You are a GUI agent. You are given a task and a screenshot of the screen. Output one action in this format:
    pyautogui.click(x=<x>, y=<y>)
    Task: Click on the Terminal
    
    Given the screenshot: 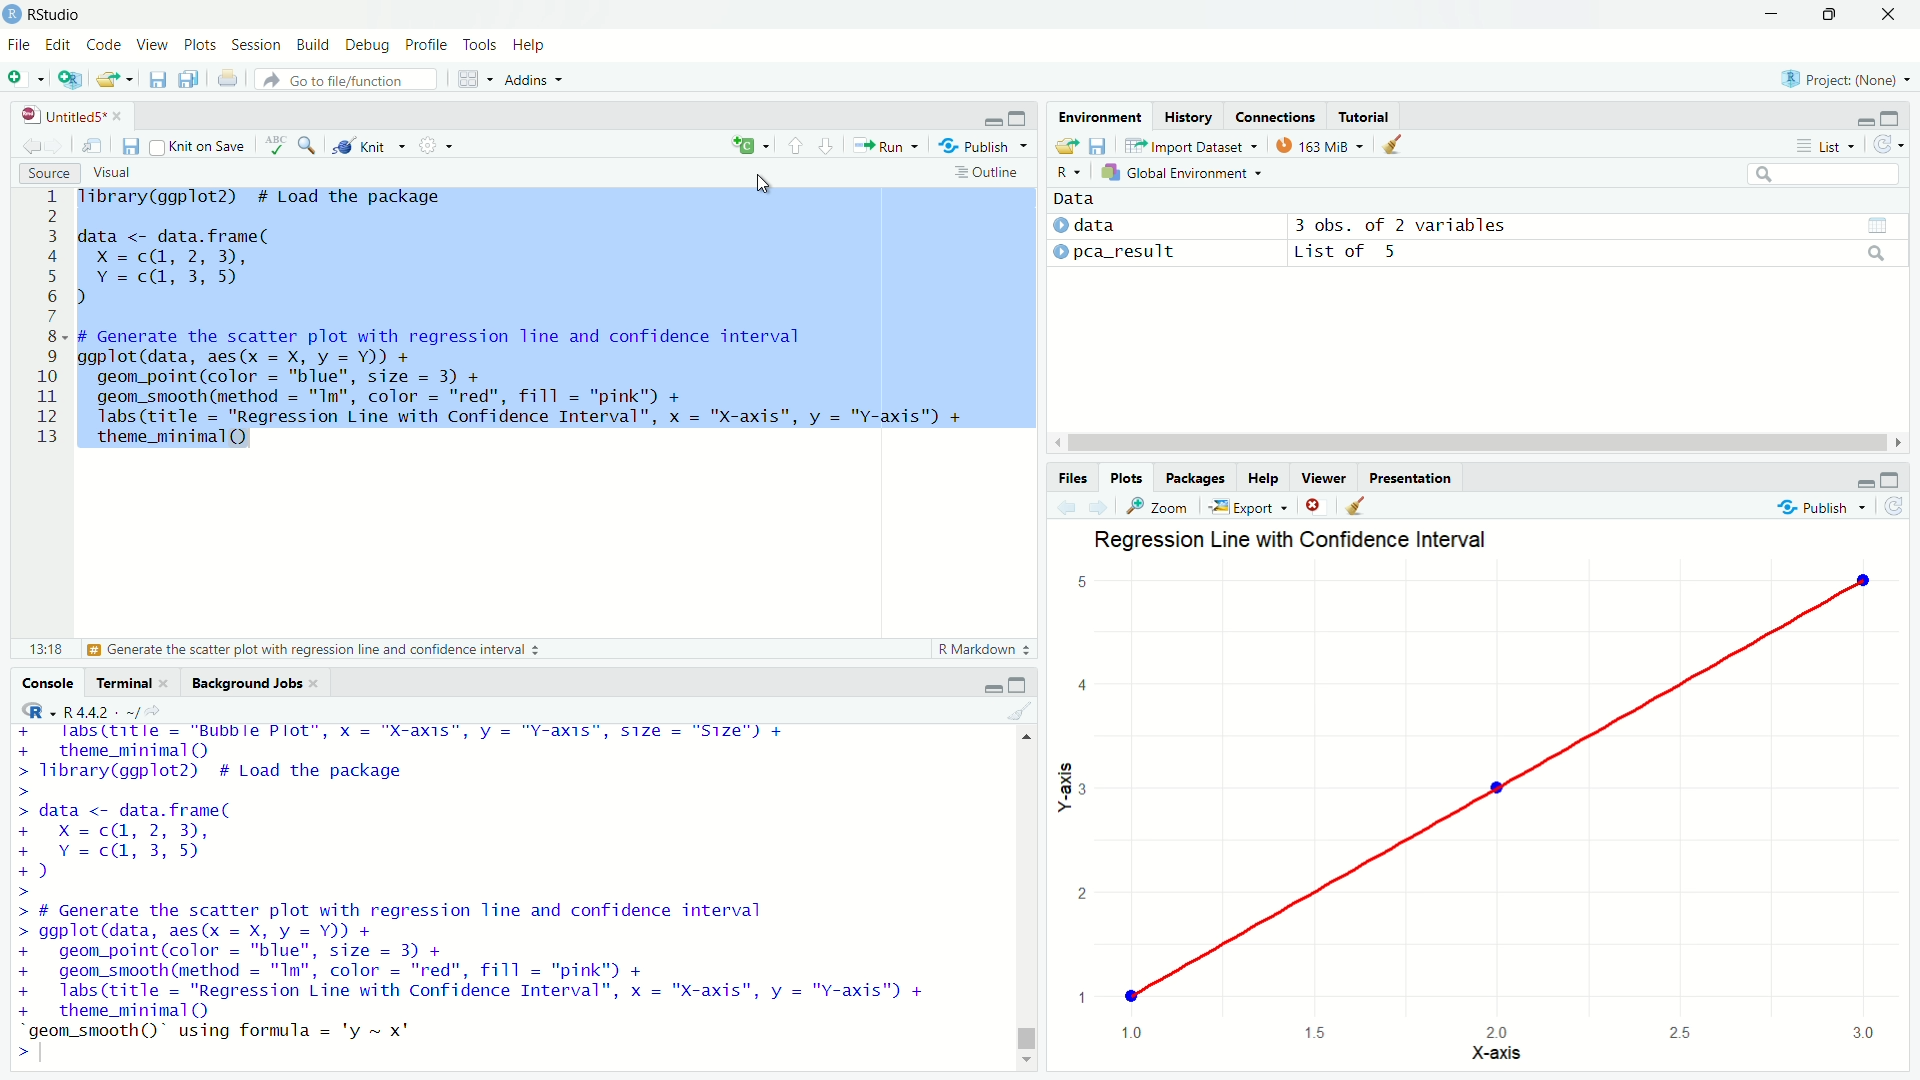 What is the action you would take?
    pyautogui.click(x=119, y=681)
    